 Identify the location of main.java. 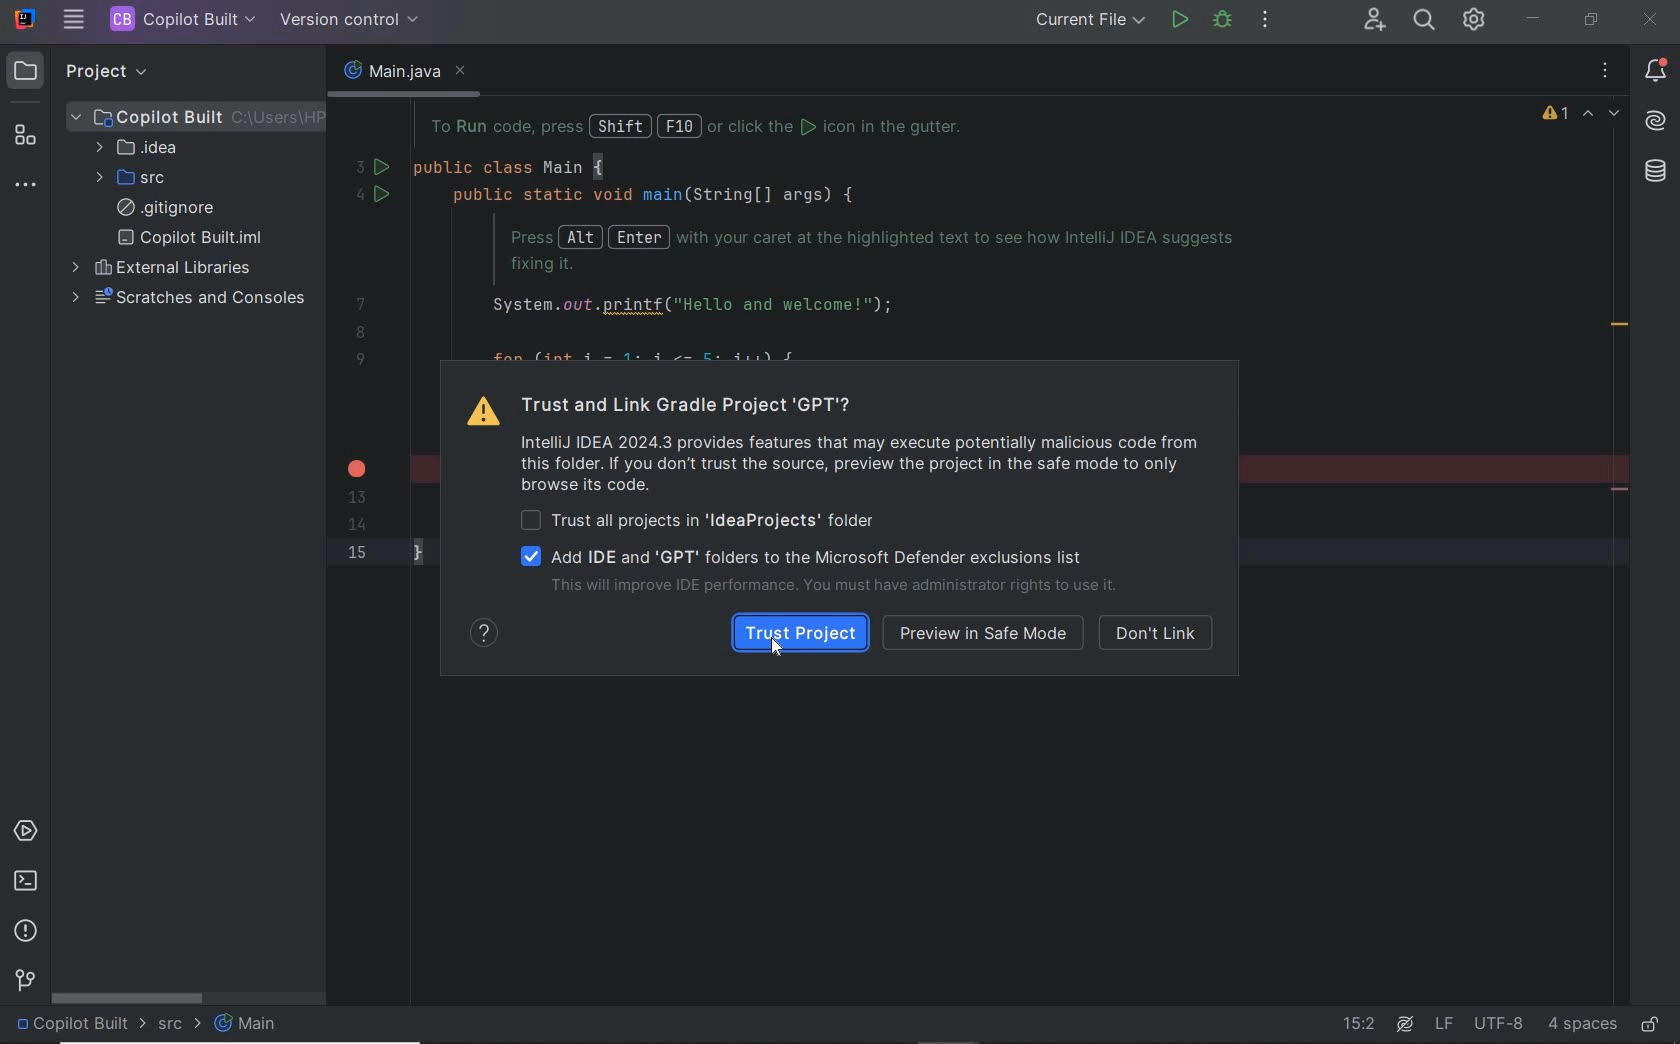
(402, 70).